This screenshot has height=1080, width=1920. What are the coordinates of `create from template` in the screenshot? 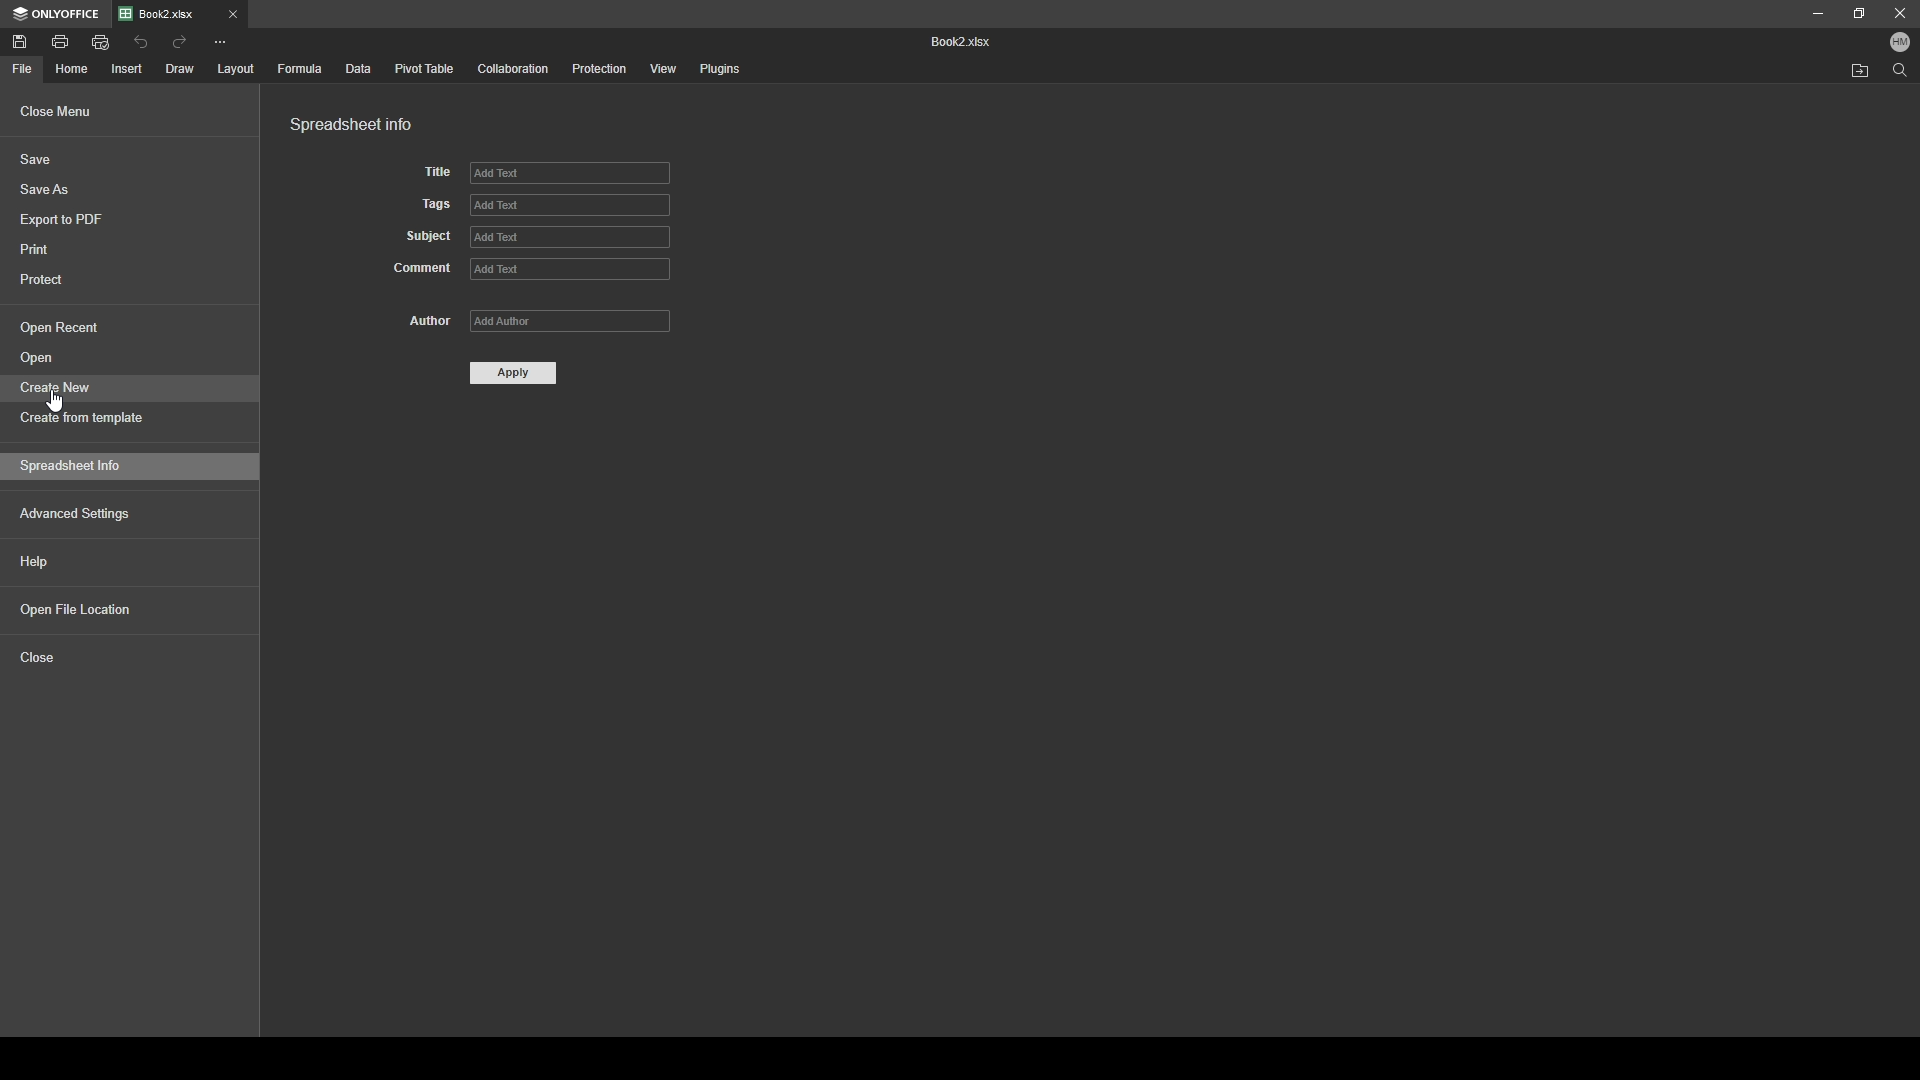 It's located at (120, 418).